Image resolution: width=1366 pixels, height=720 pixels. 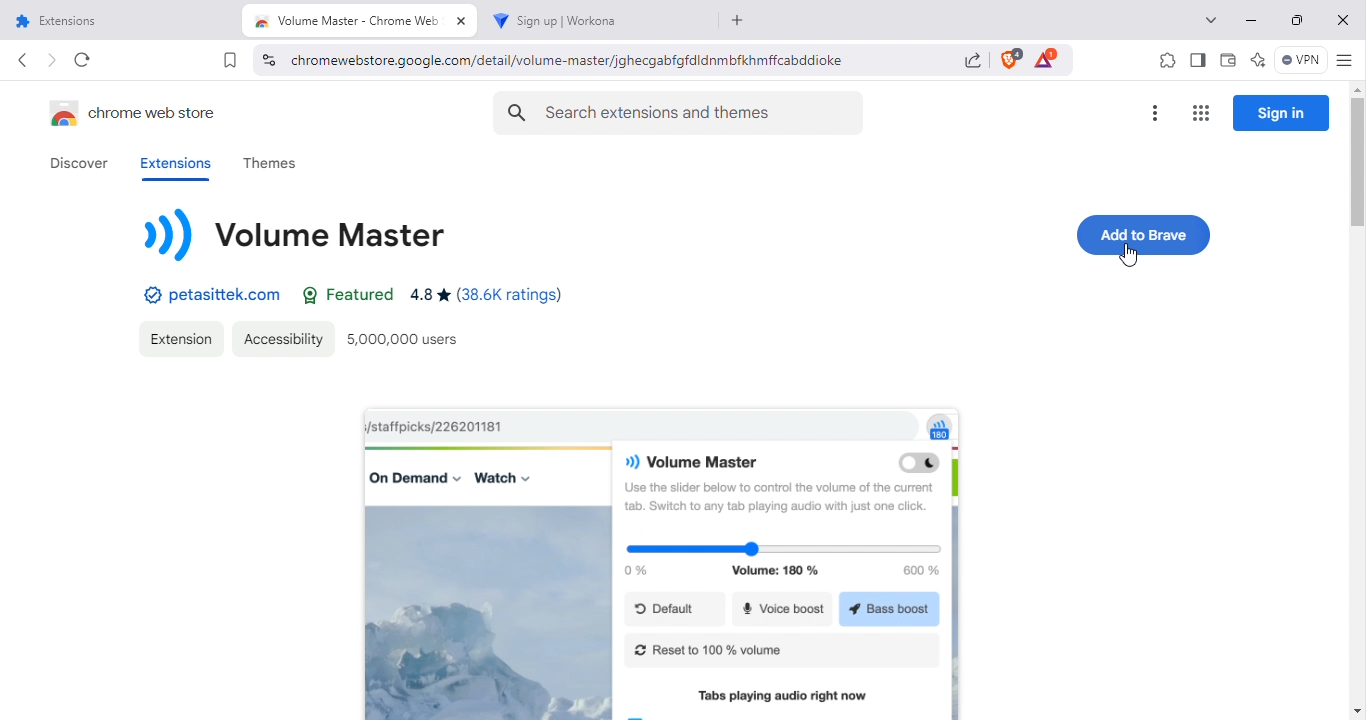 I want to click on Bookmark, so click(x=227, y=61).